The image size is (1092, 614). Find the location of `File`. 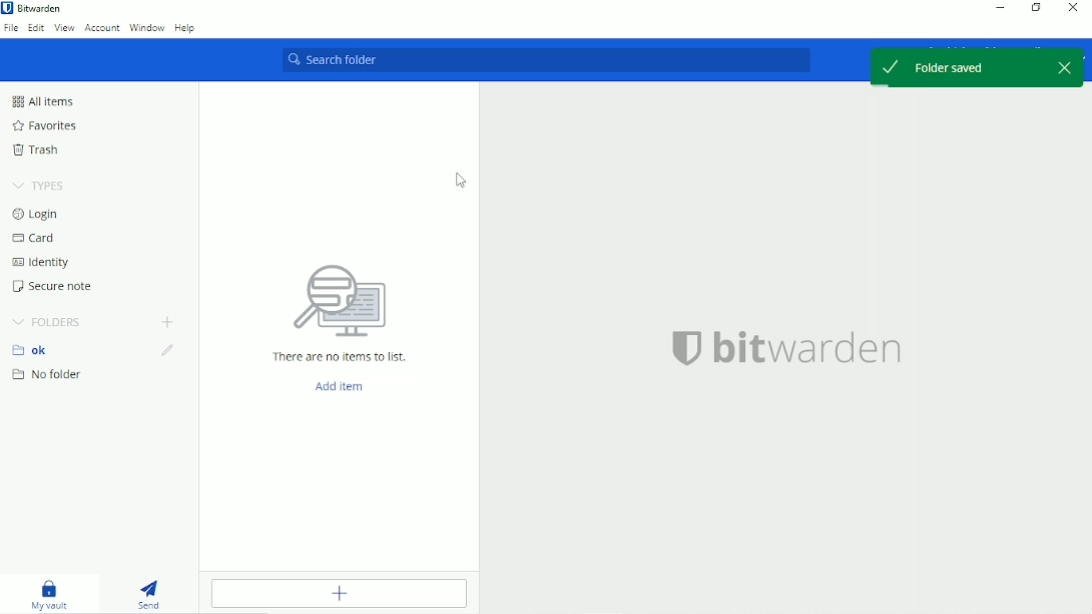

File is located at coordinates (11, 28).